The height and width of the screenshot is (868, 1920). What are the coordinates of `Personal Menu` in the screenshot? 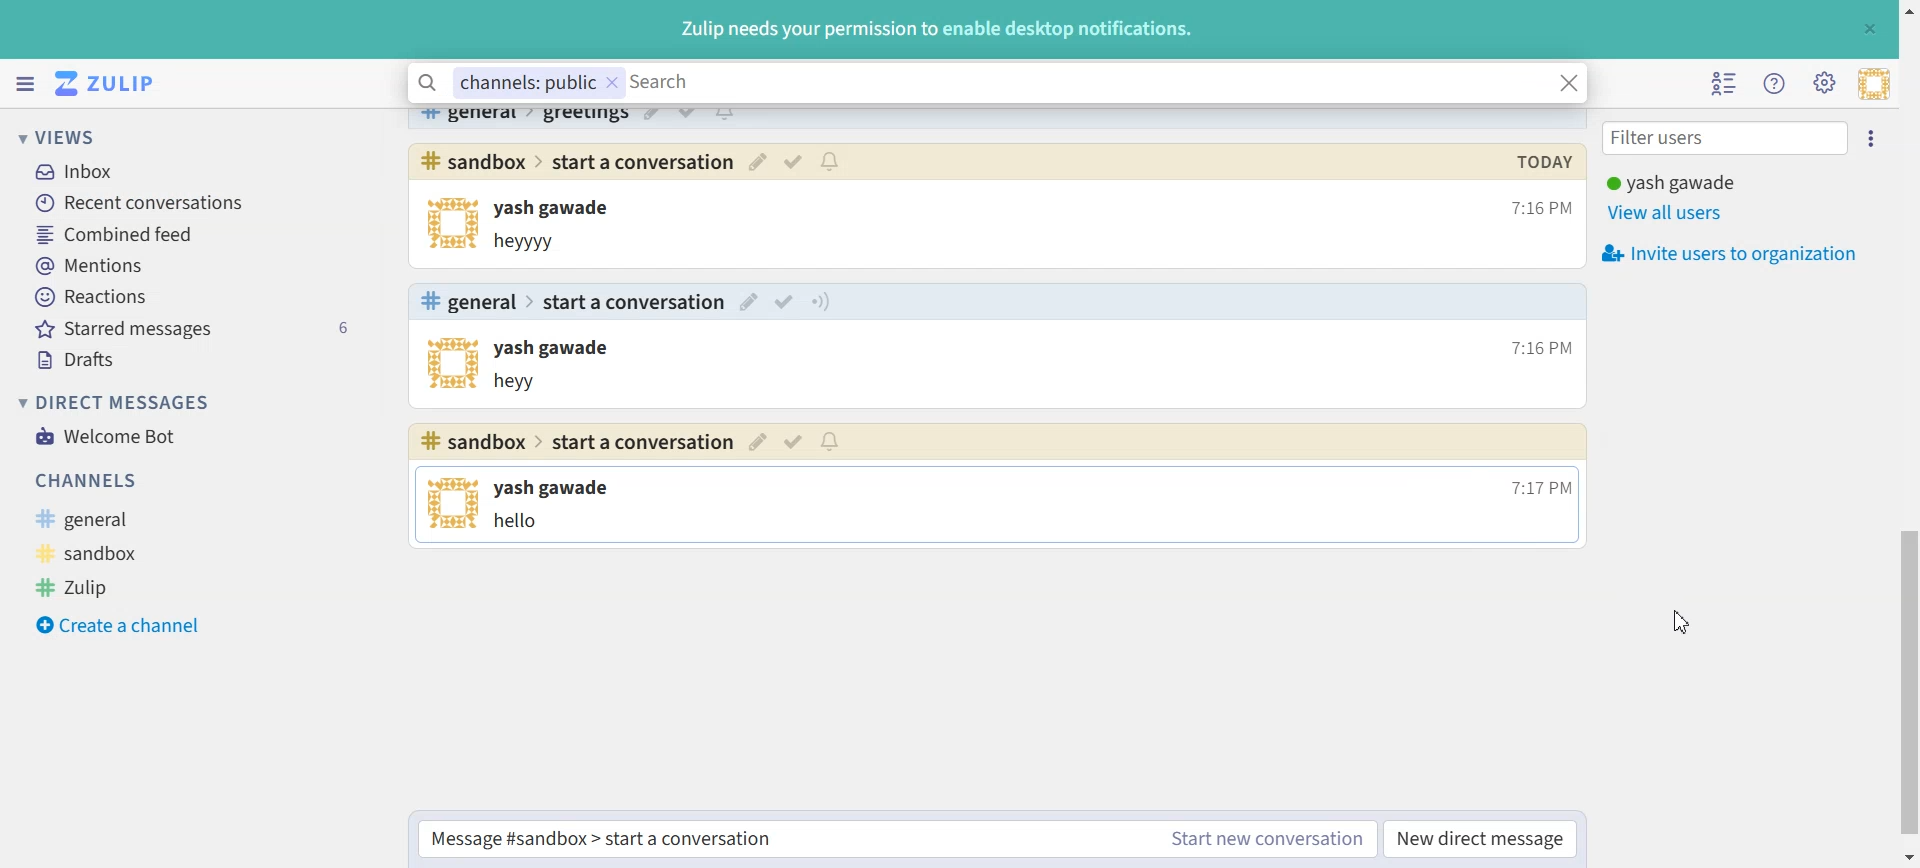 It's located at (1874, 84).